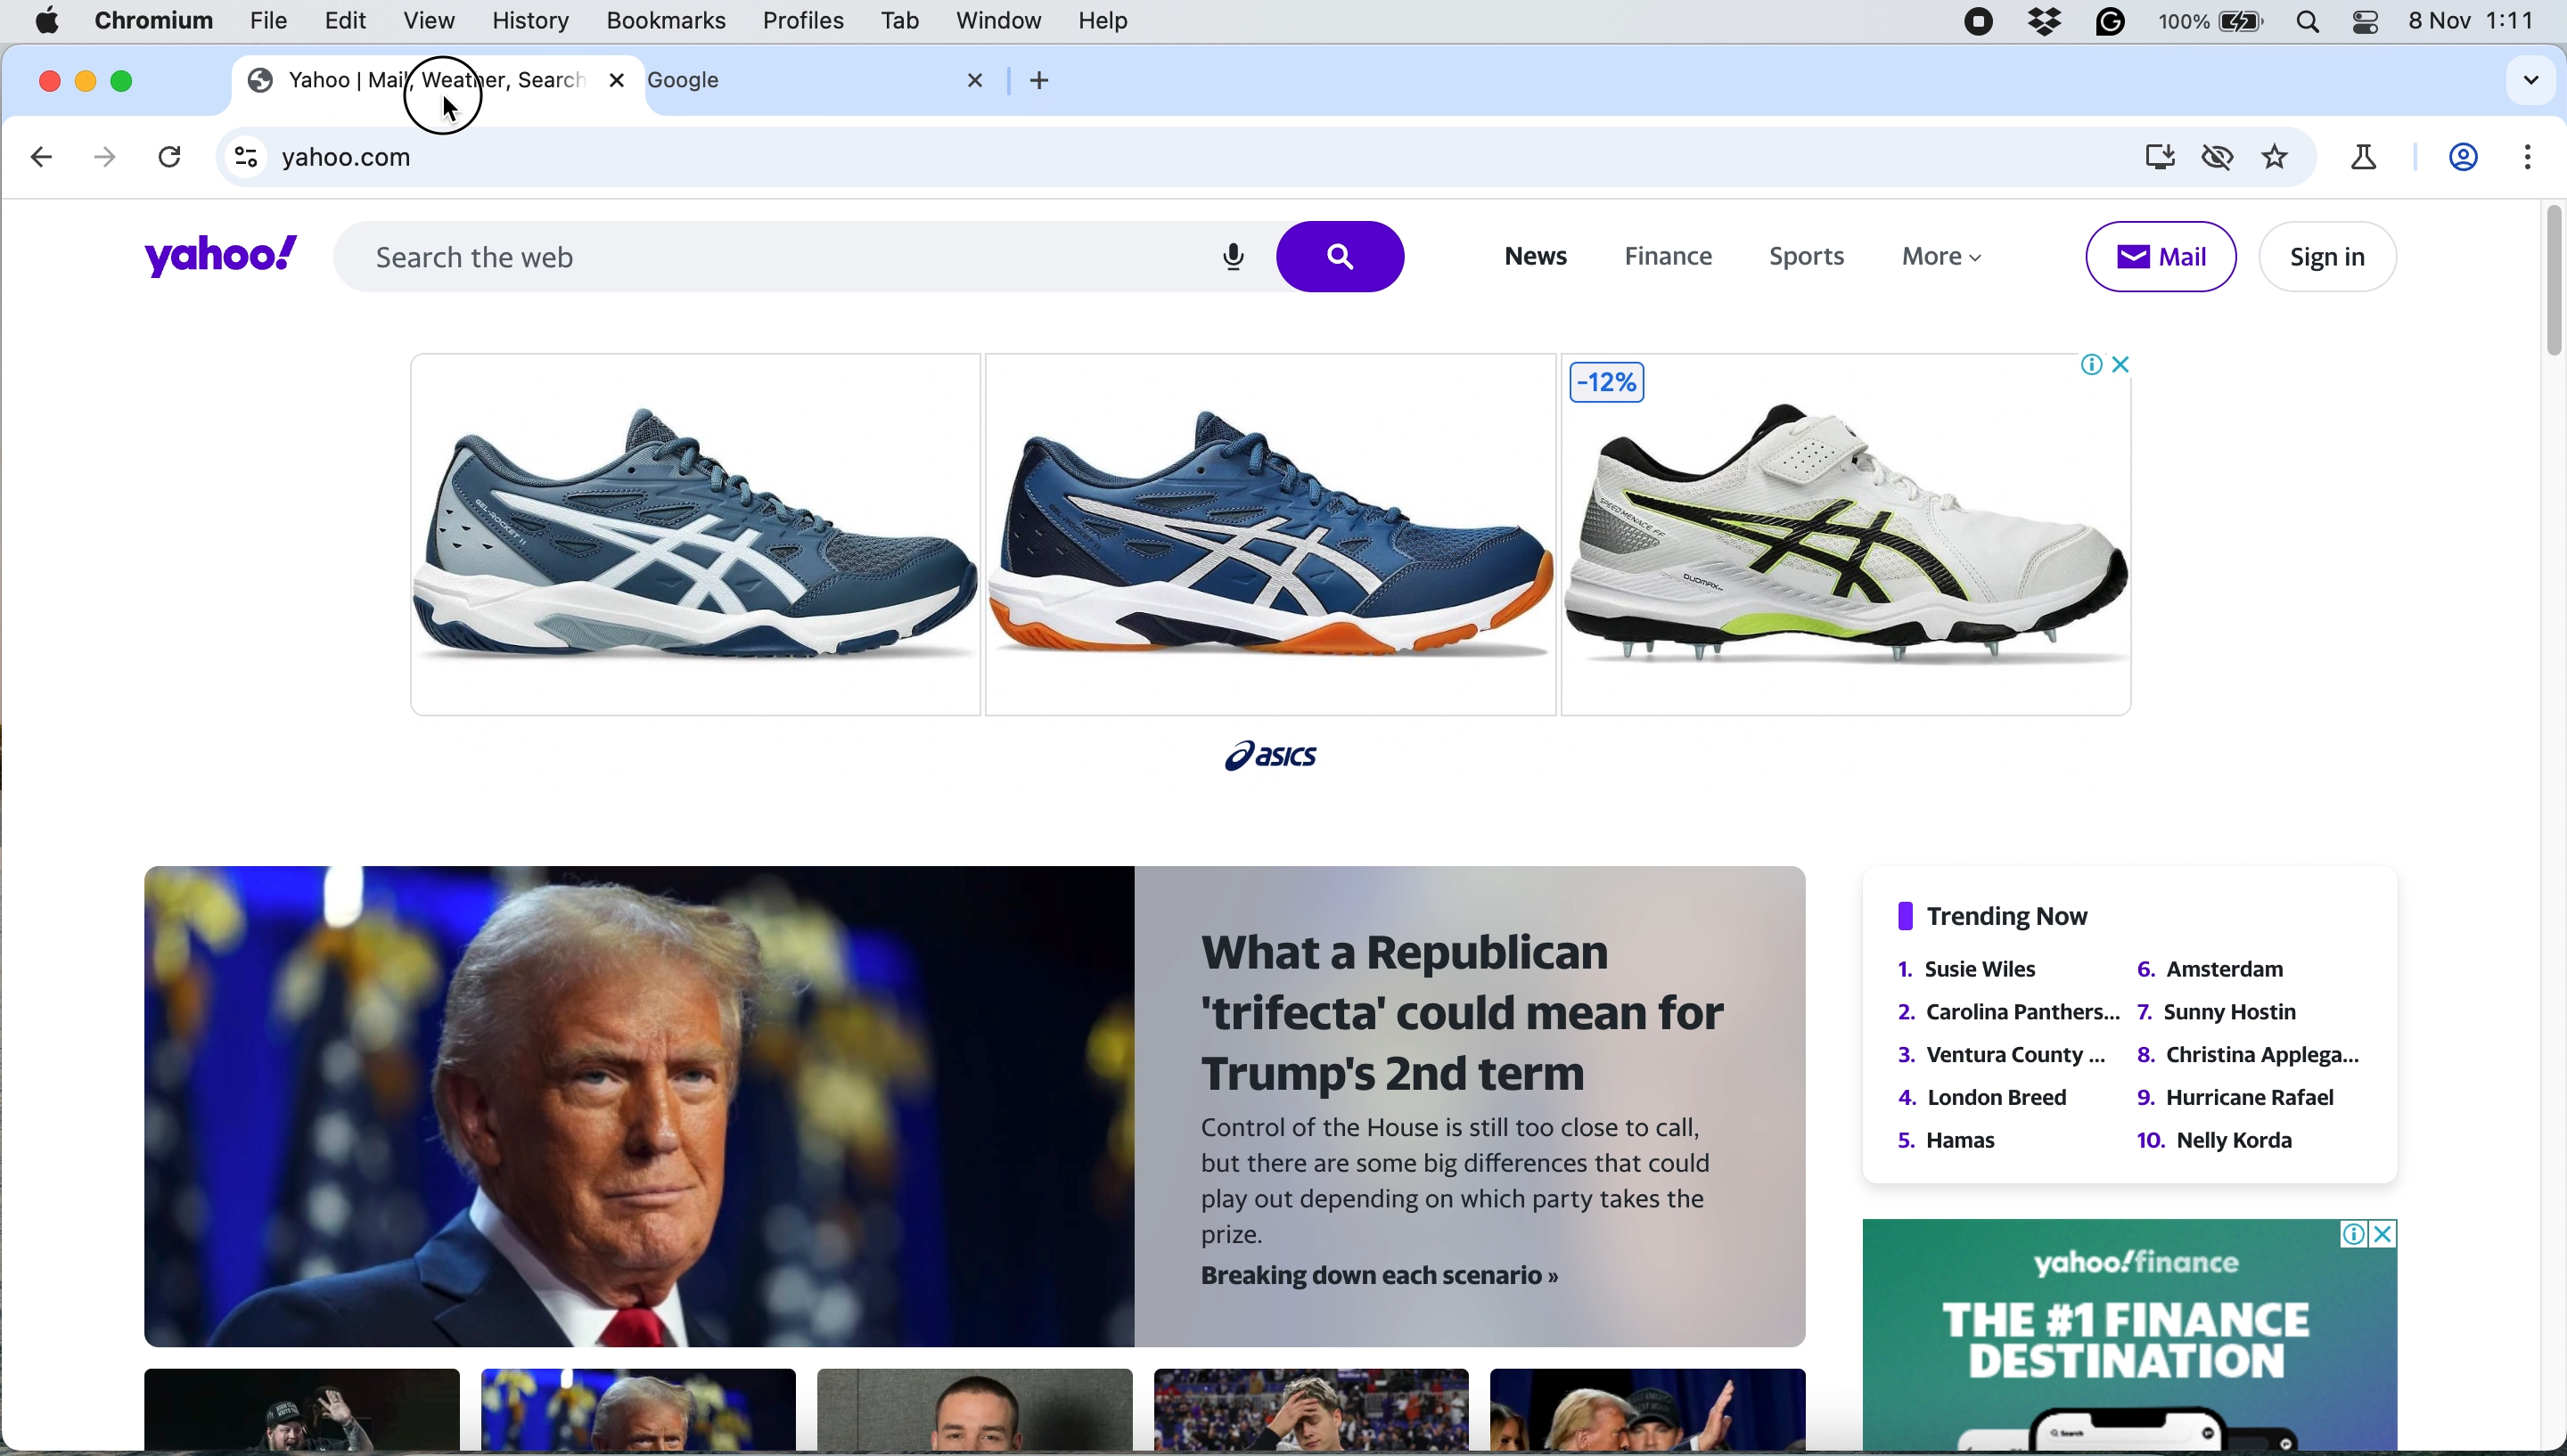 The height and width of the screenshot is (1456, 2567). What do you see at coordinates (2477, 21) in the screenshot?
I see `8 nov 1:11` at bounding box center [2477, 21].